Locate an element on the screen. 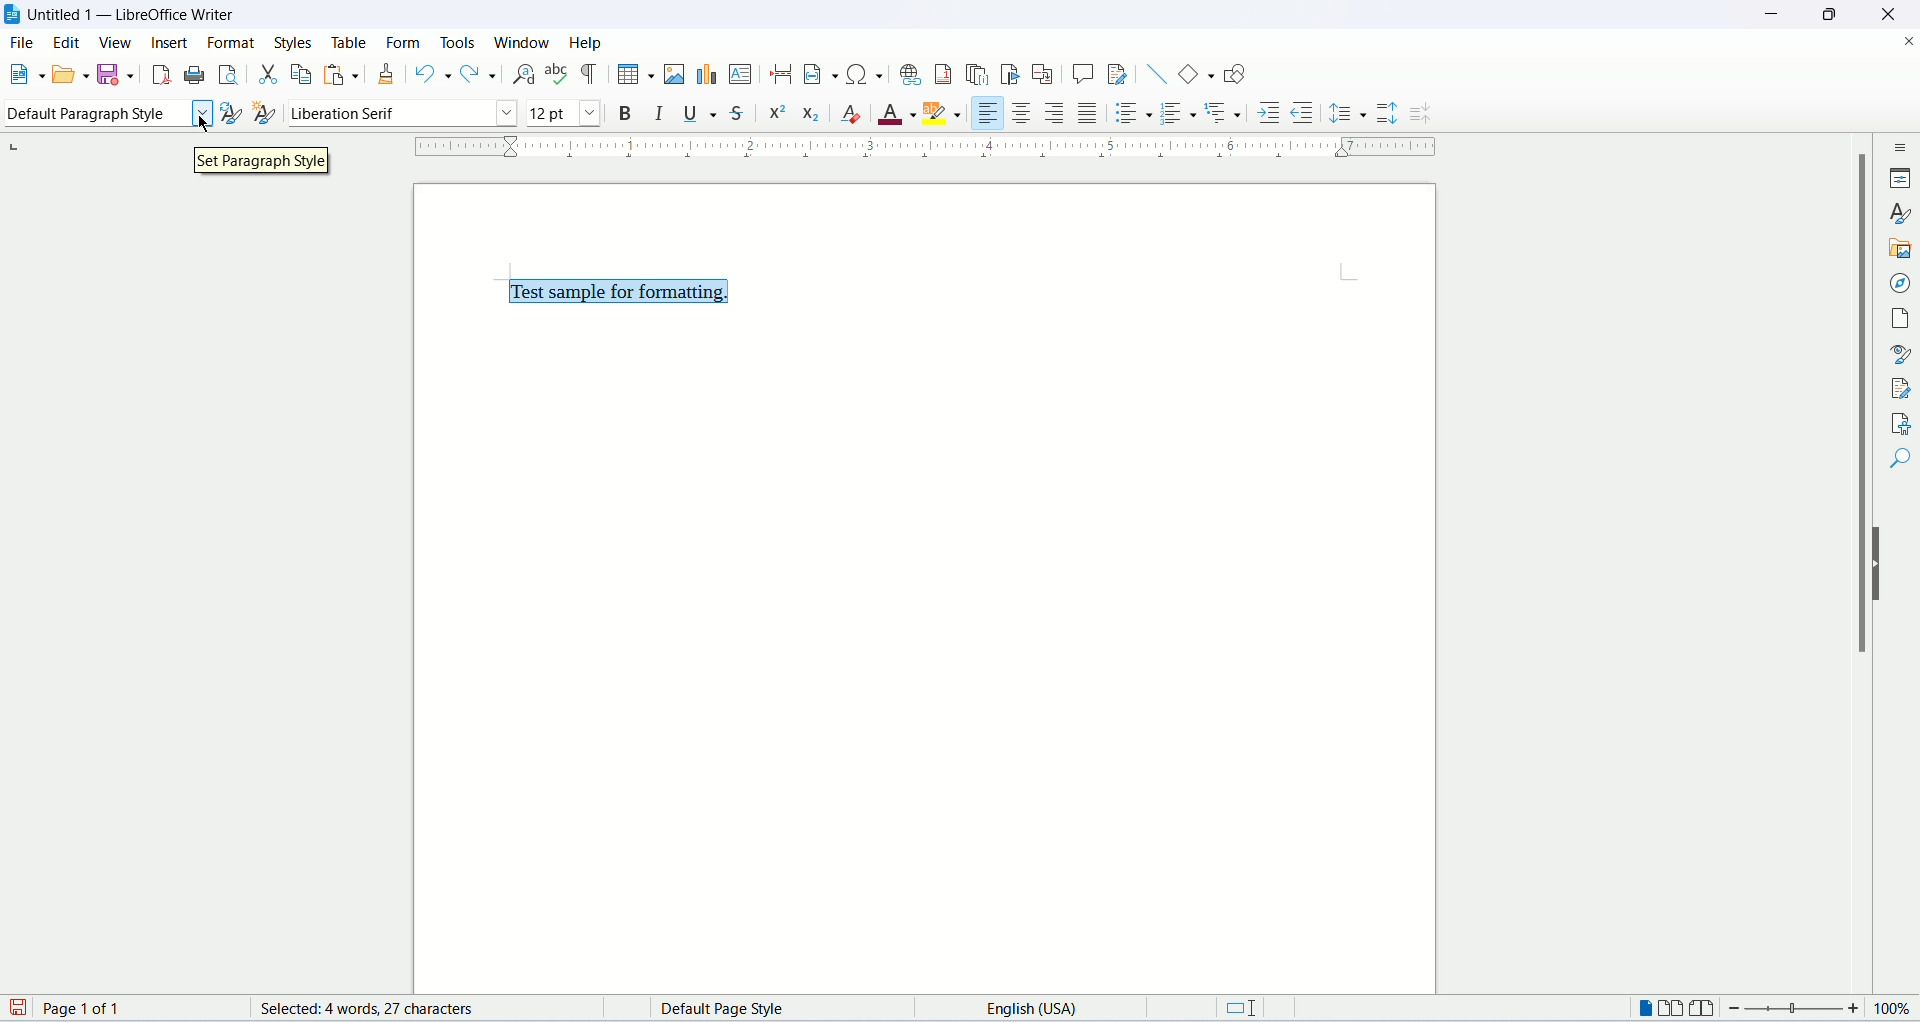  print preview is located at coordinates (229, 73).